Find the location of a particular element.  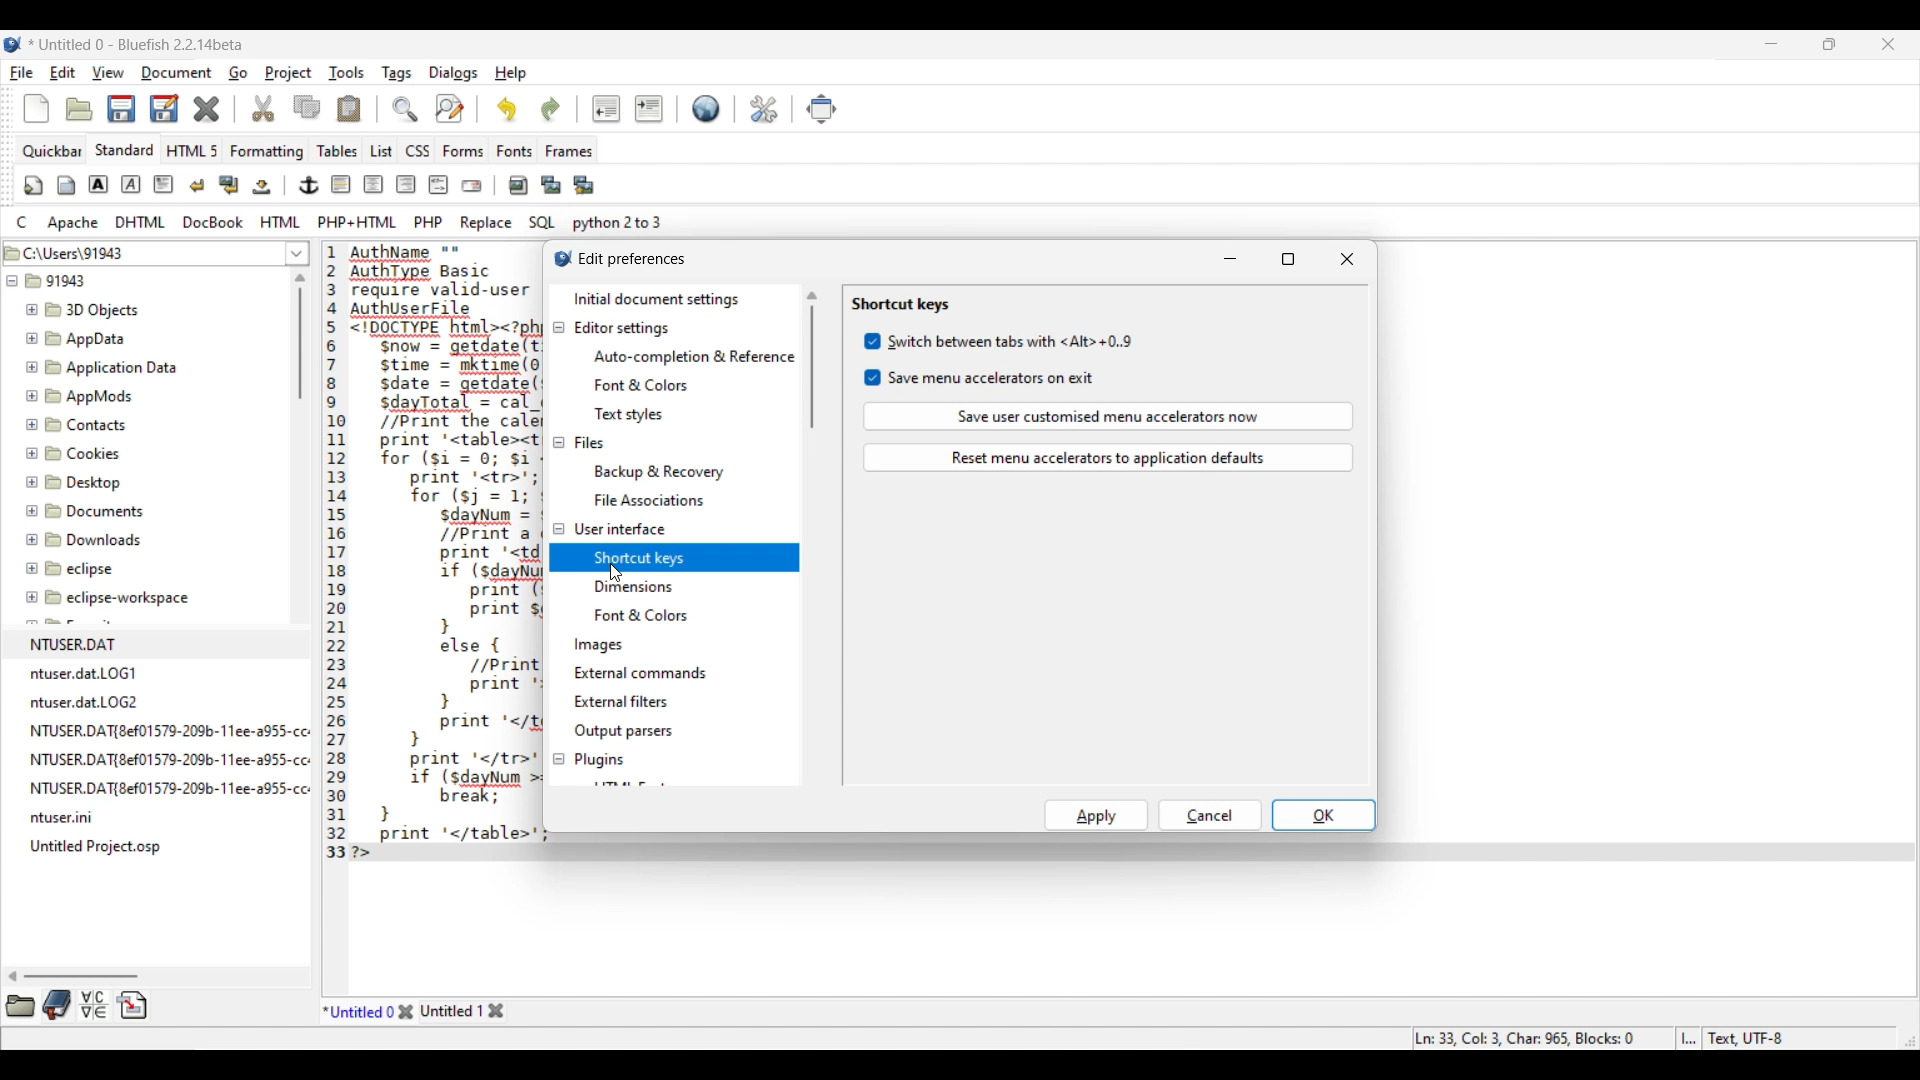

Editor setting options is located at coordinates (694, 385).